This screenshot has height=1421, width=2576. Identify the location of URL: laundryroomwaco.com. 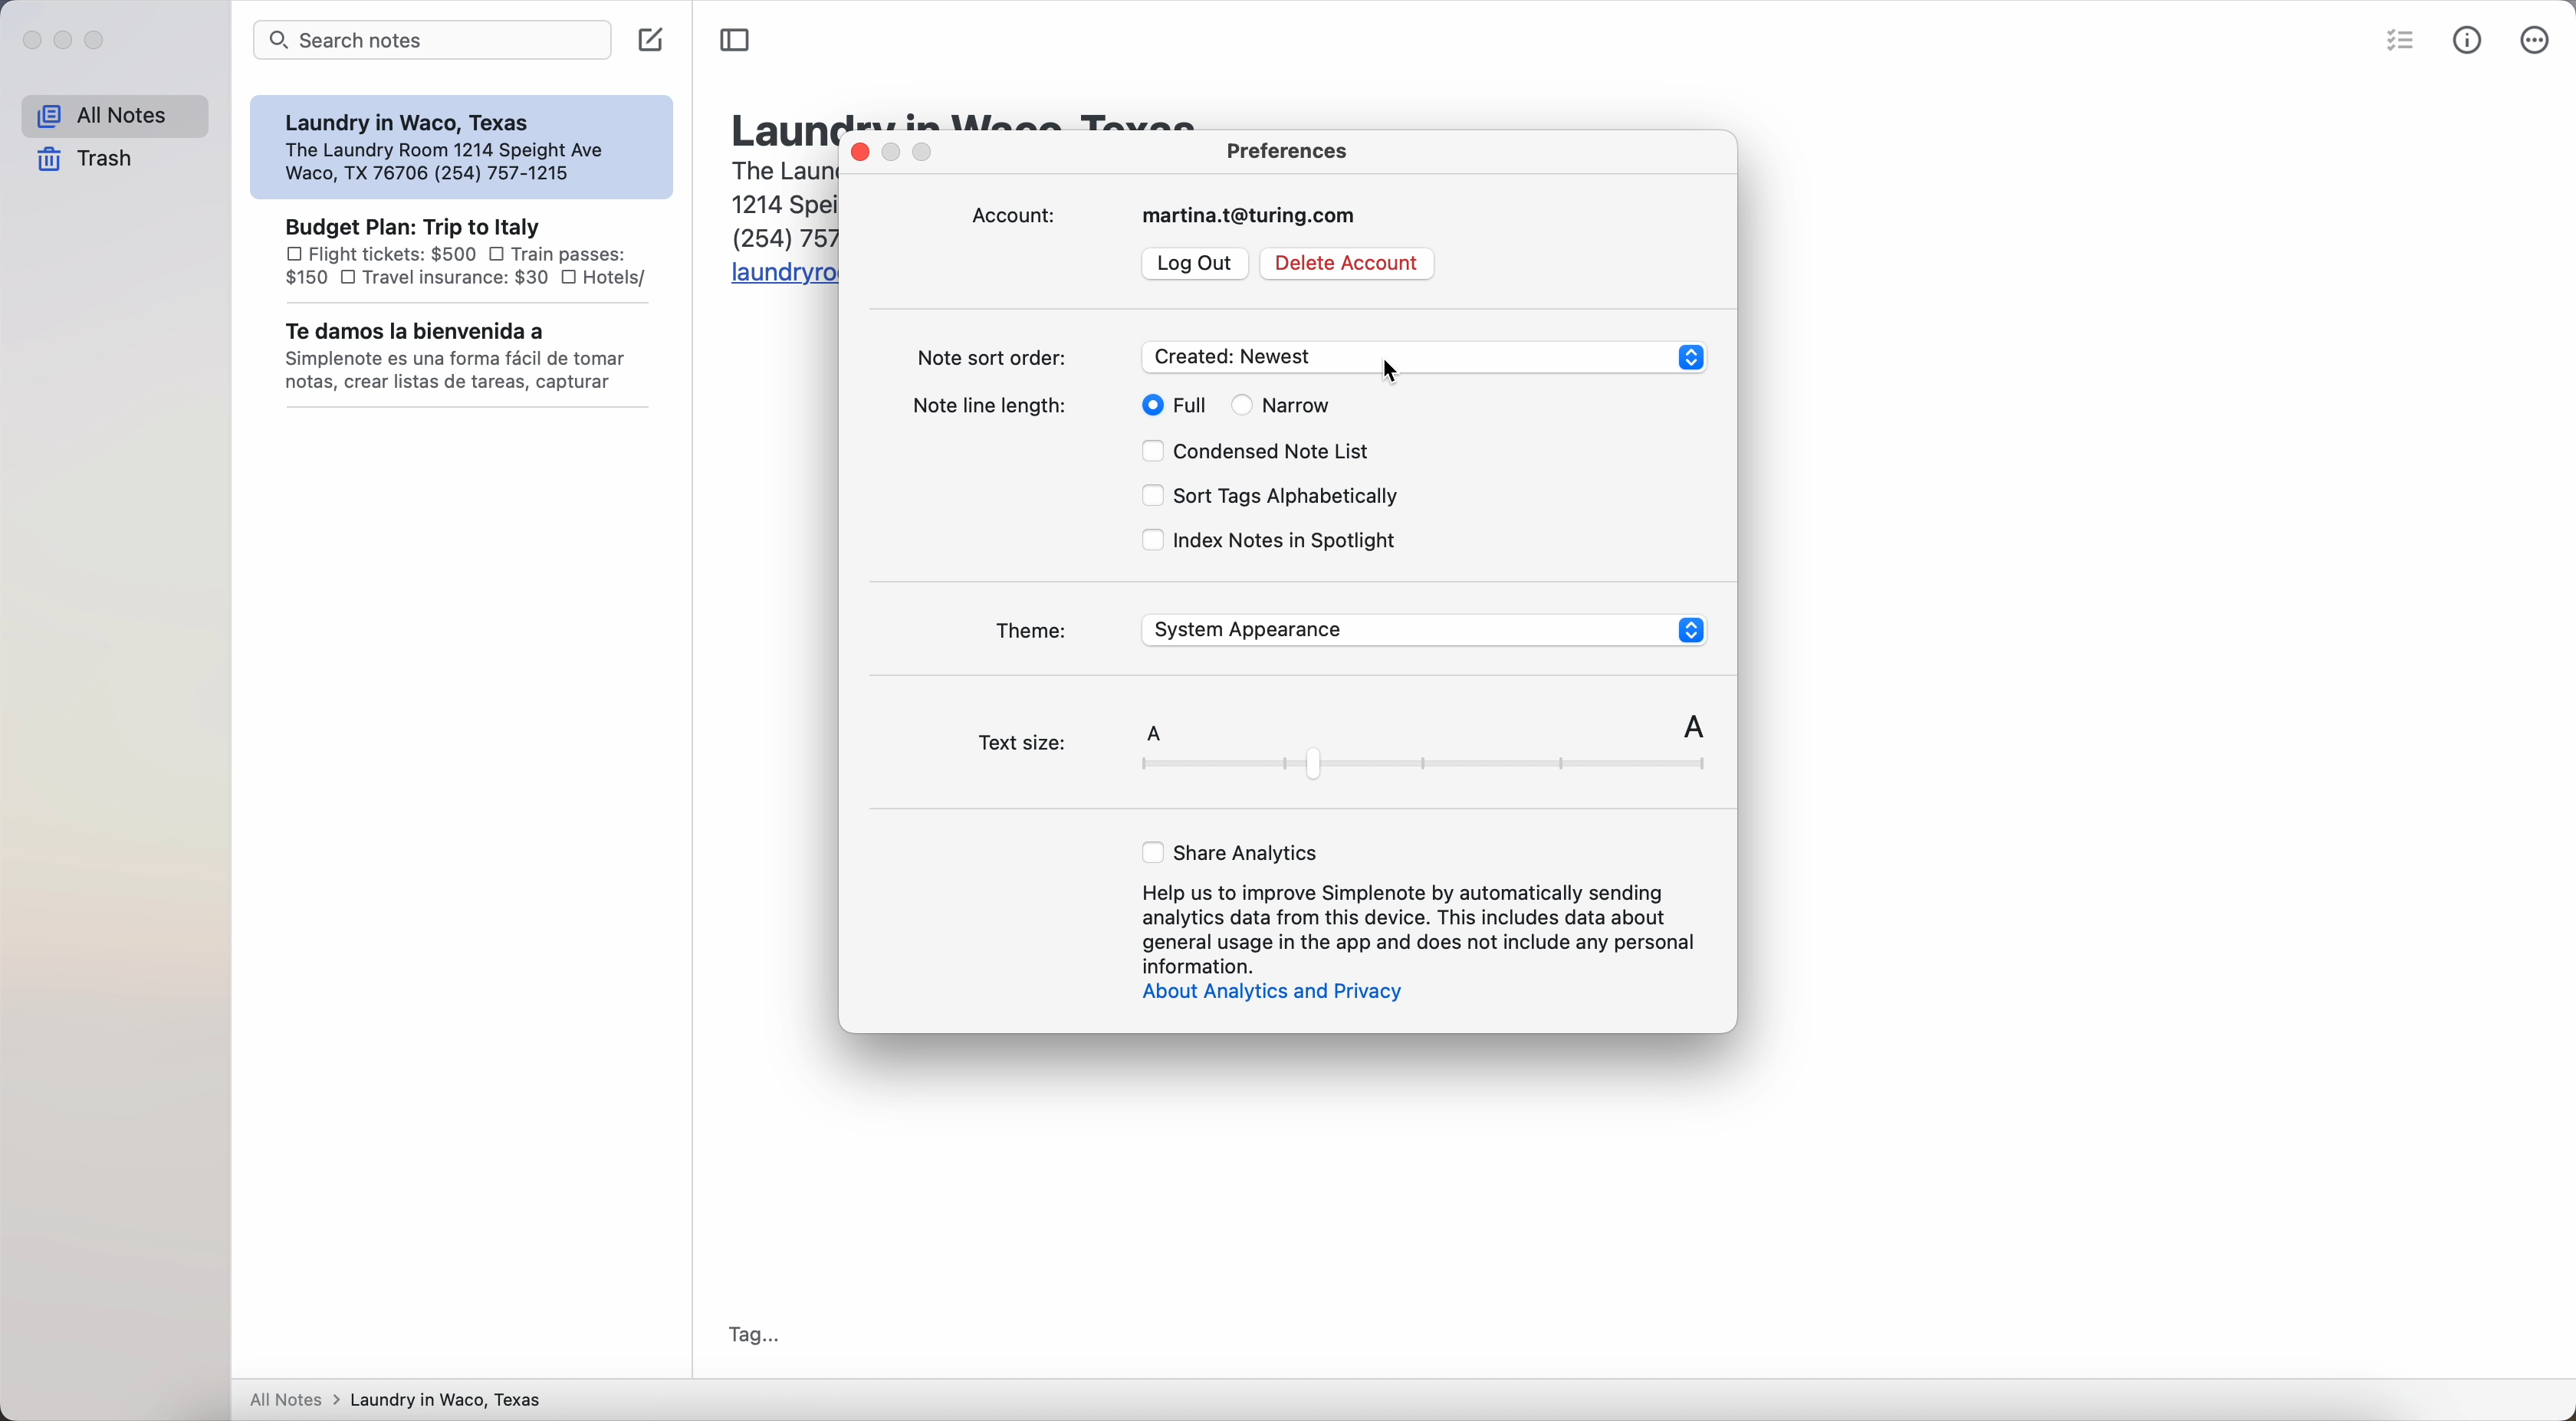
(779, 275).